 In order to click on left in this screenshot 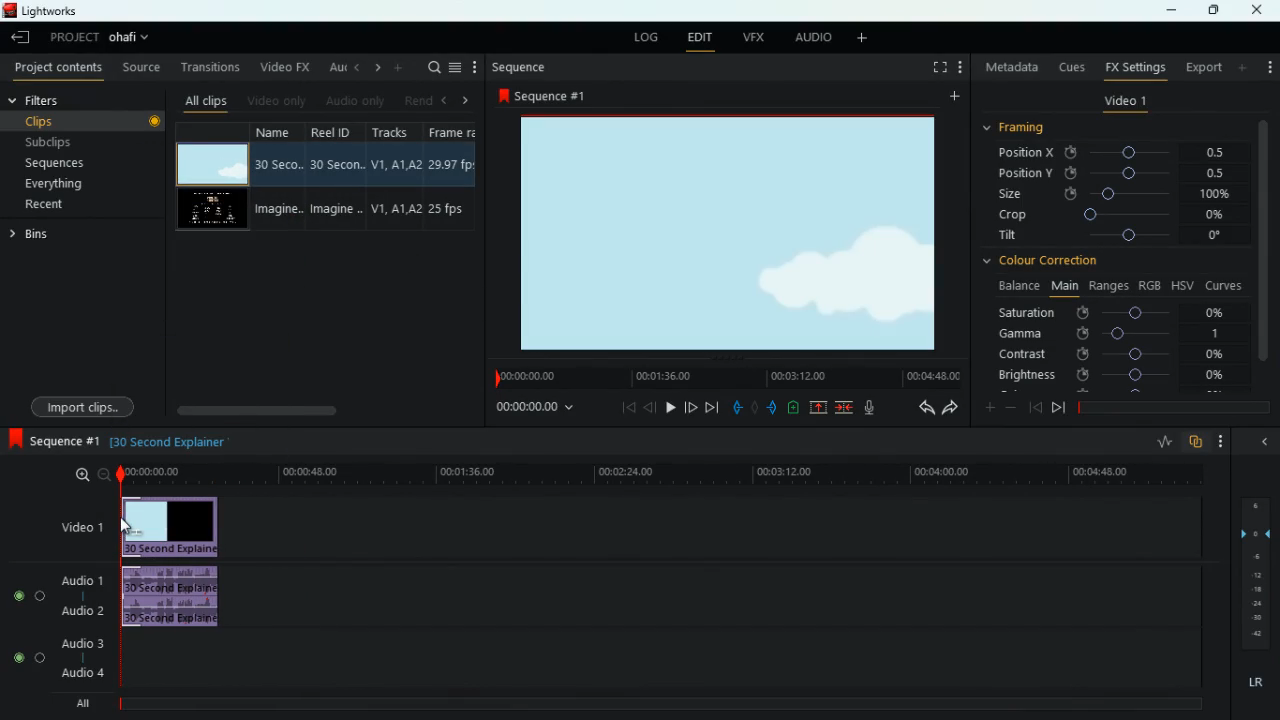, I will do `click(446, 99)`.